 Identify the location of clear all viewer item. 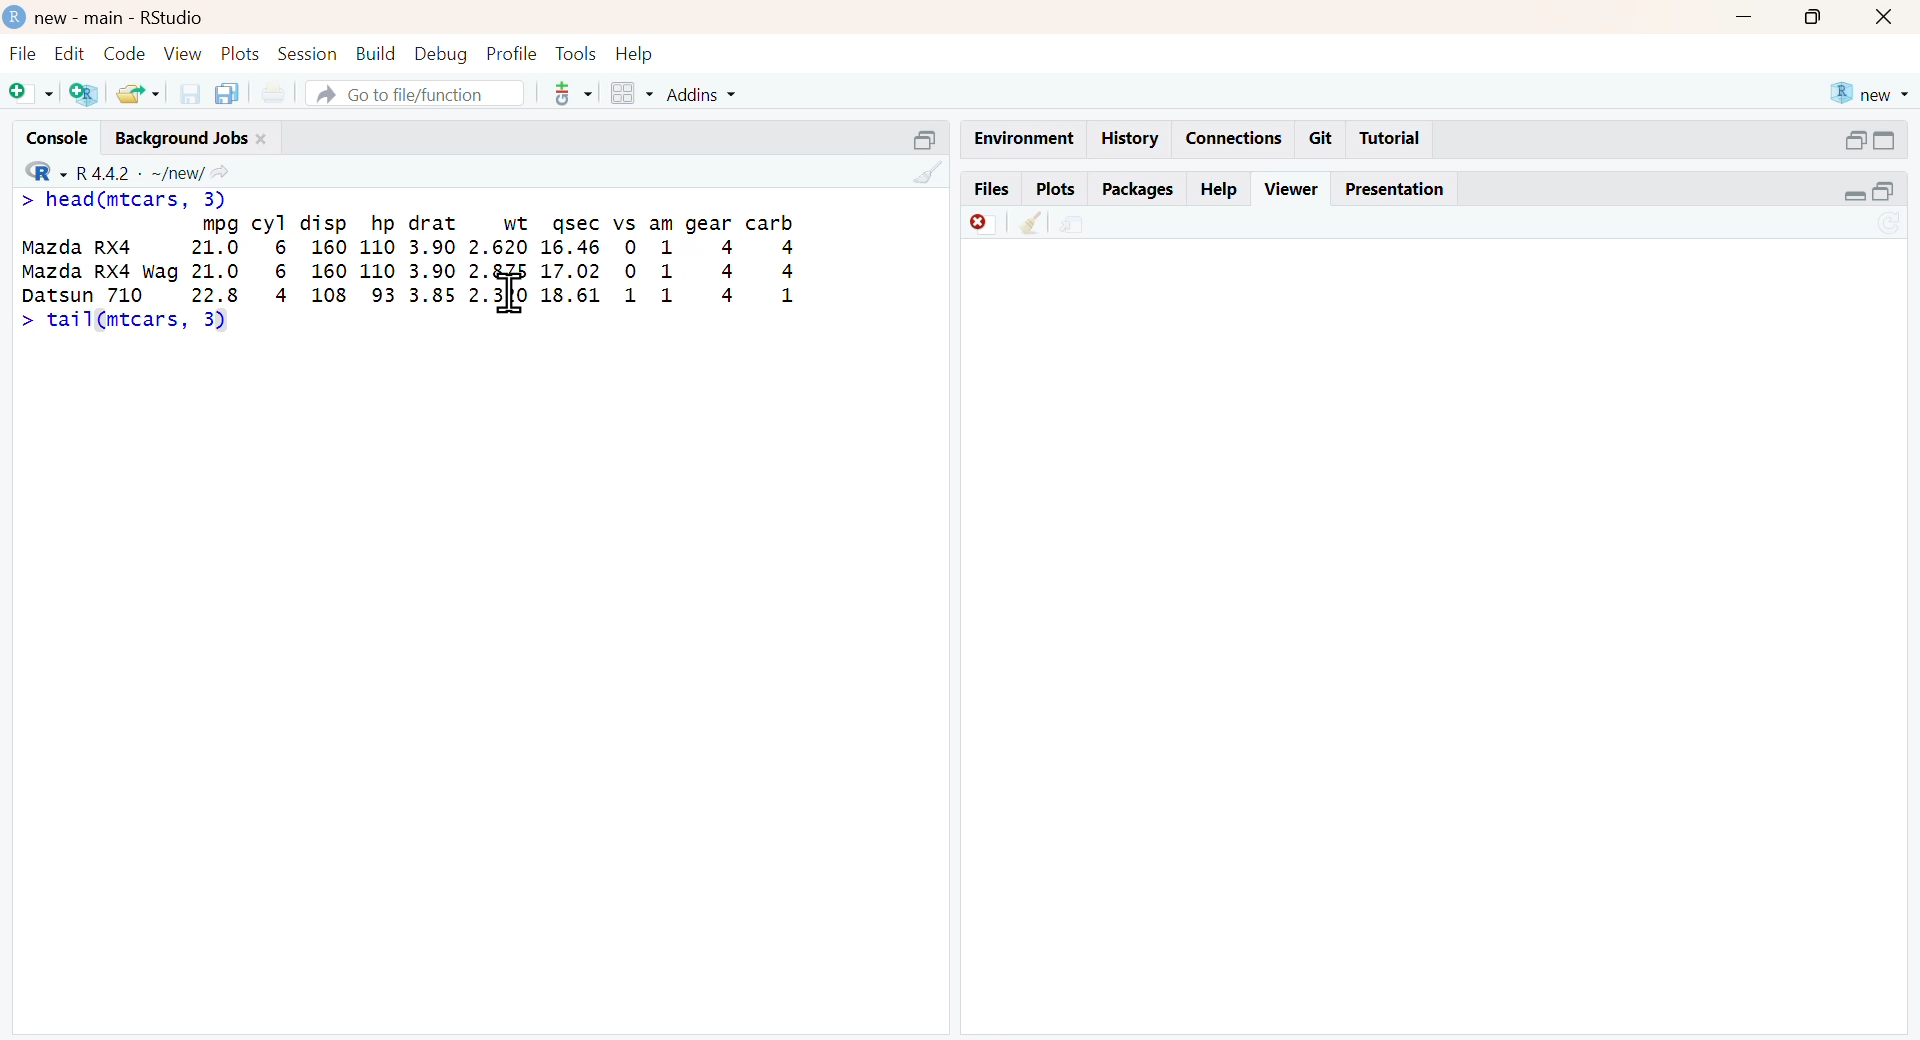
(1023, 225).